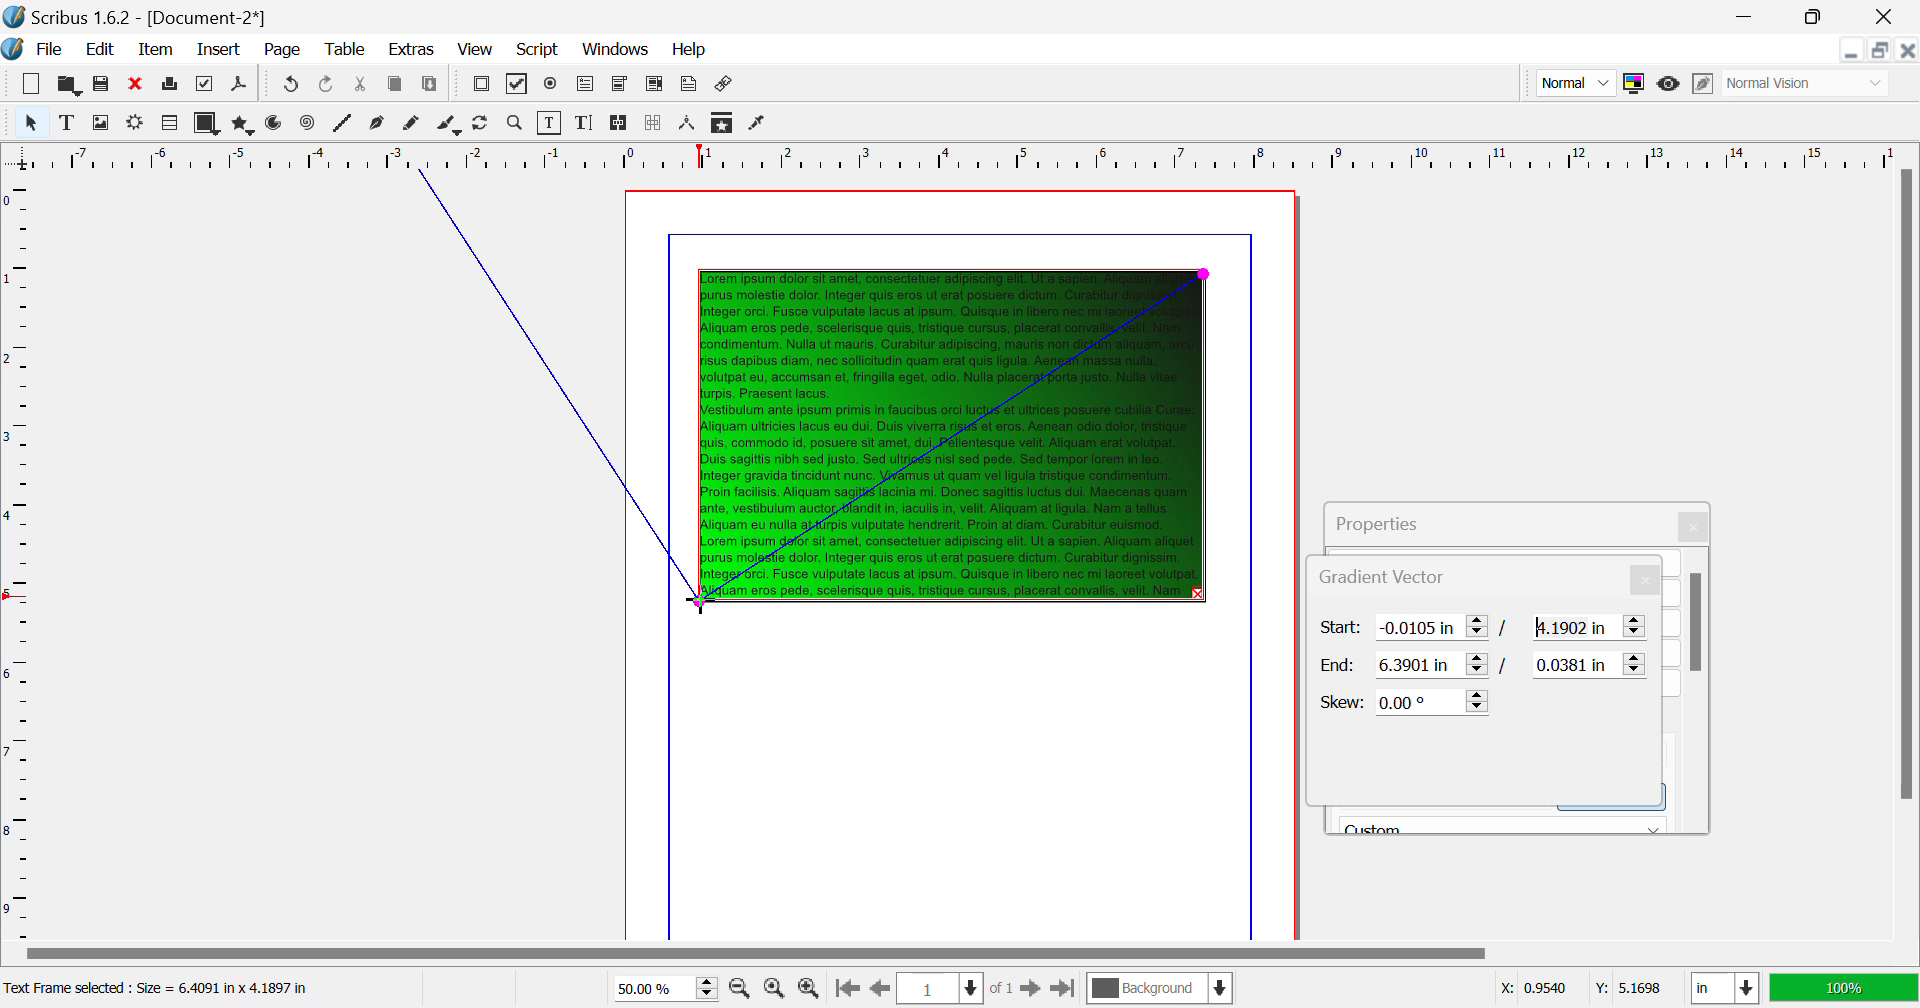 This screenshot has width=1920, height=1008. I want to click on Edit, so click(96, 50).